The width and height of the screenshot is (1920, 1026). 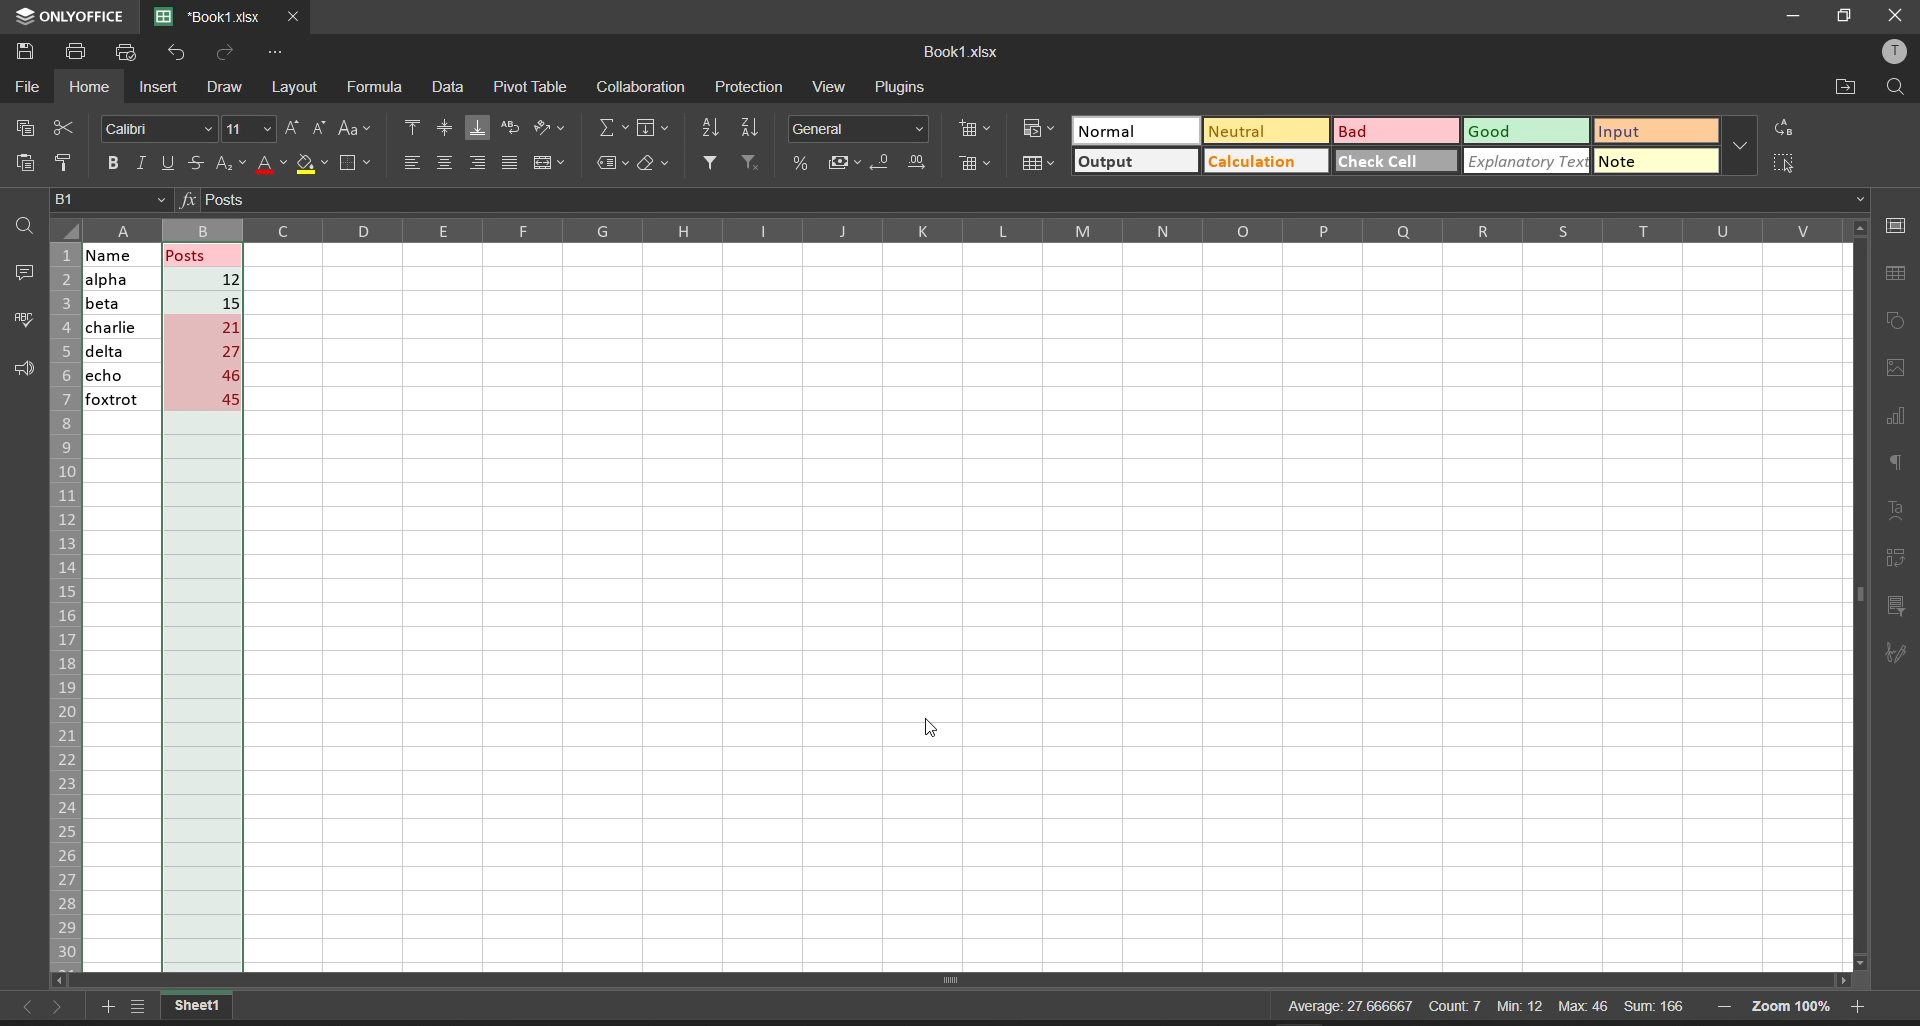 I want to click on increase decimal, so click(x=915, y=163).